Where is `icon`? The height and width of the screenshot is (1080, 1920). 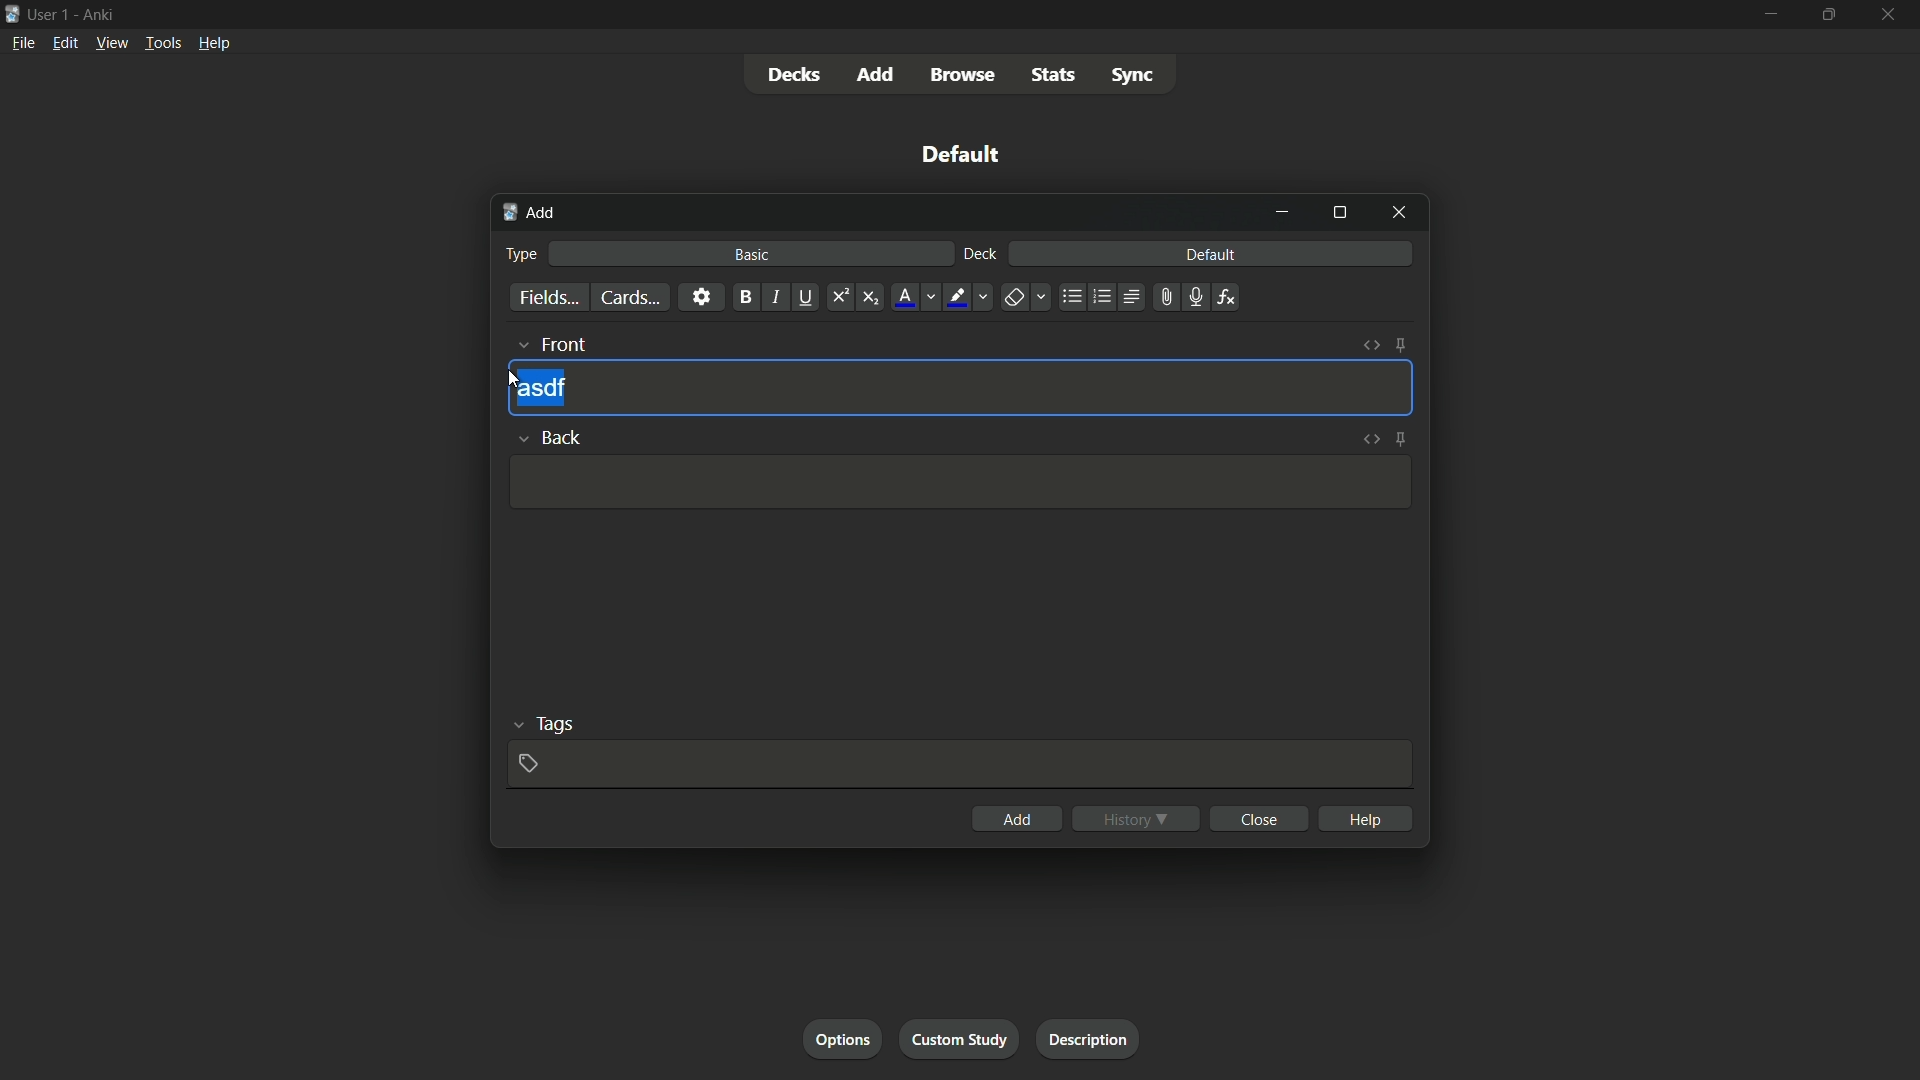
icon is located at coordinates (12, 12).